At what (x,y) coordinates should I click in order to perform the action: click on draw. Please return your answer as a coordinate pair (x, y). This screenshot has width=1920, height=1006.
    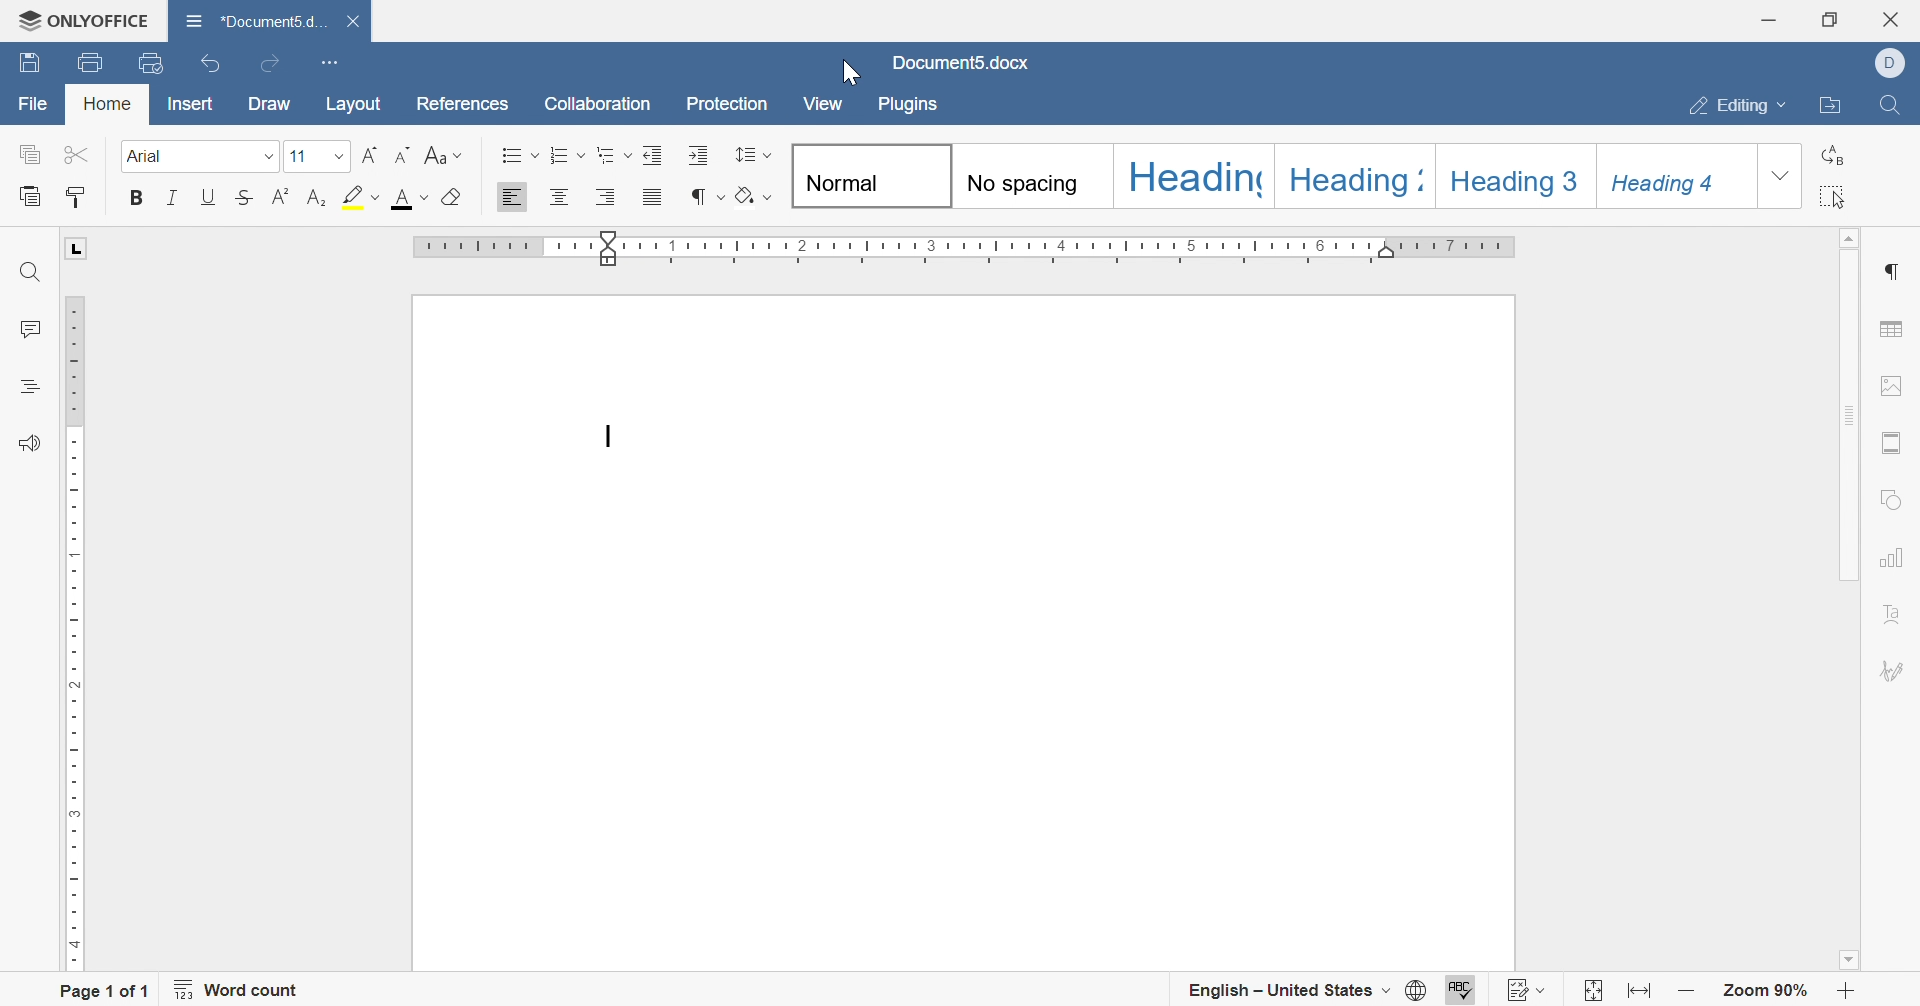
    Looking at the image, I should click on (268, 106).